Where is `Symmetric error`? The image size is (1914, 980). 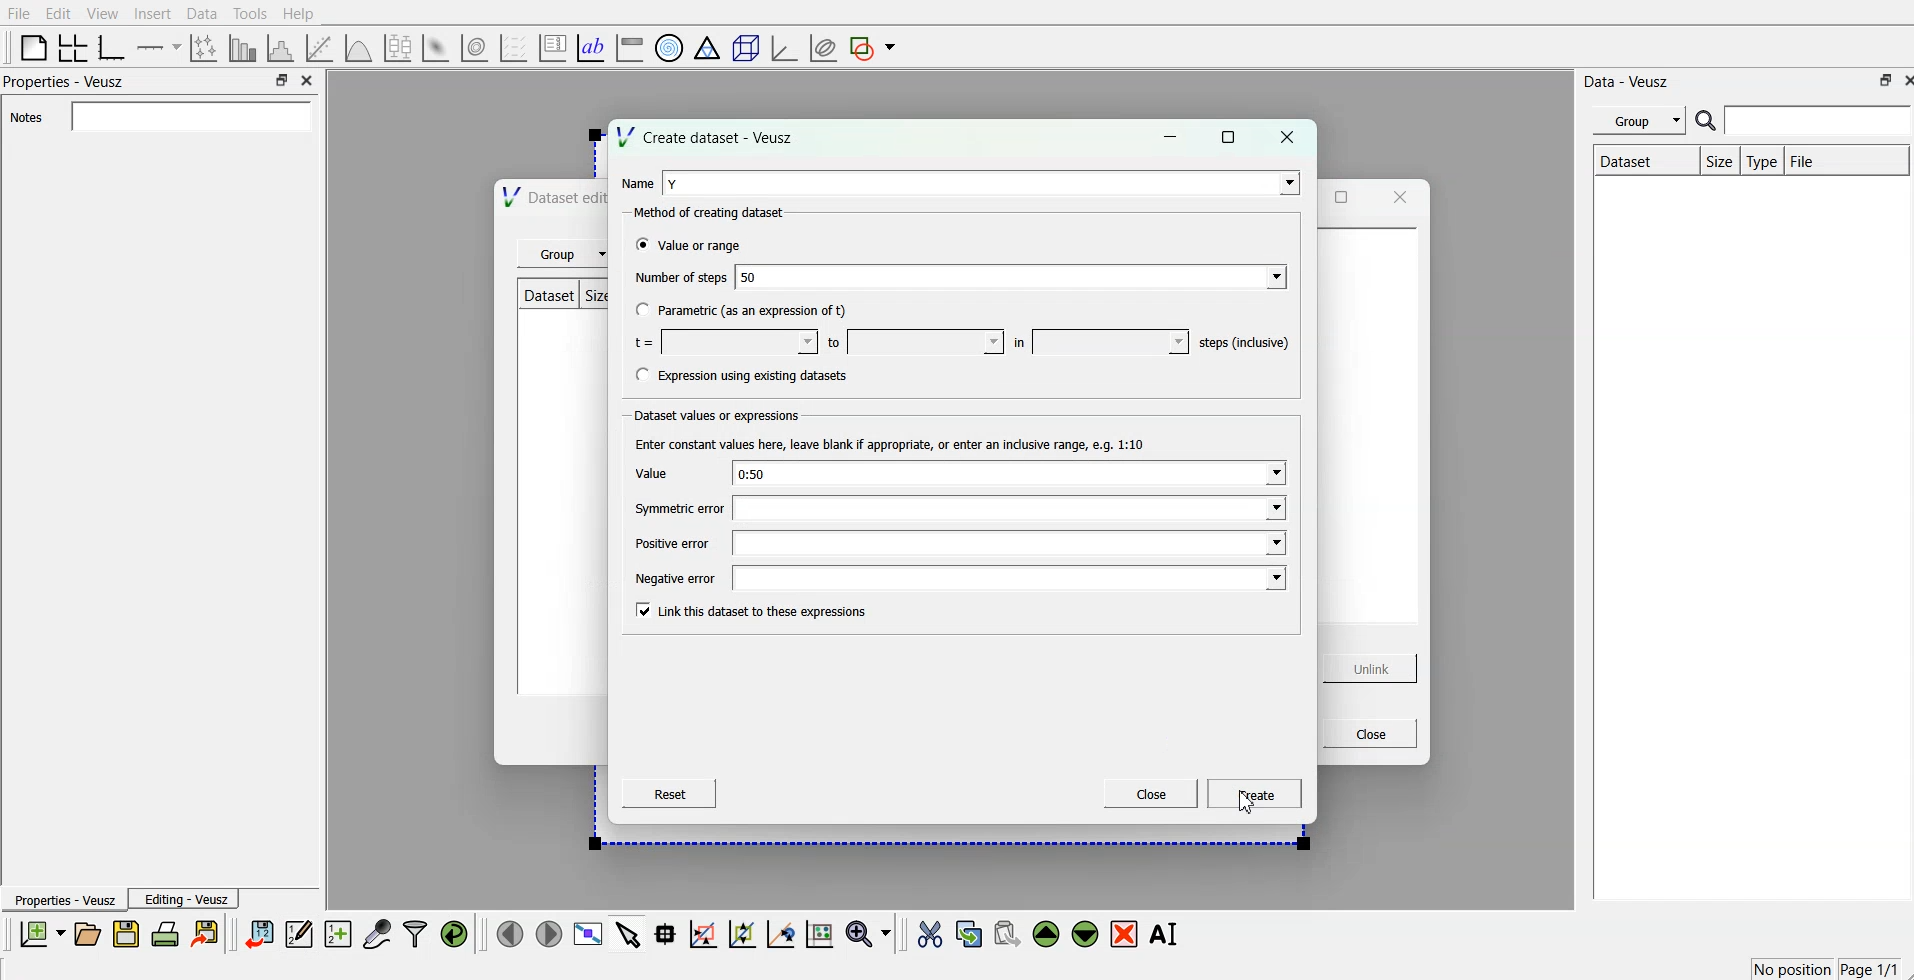 Symmetric error is located at coordinates (677, 511).